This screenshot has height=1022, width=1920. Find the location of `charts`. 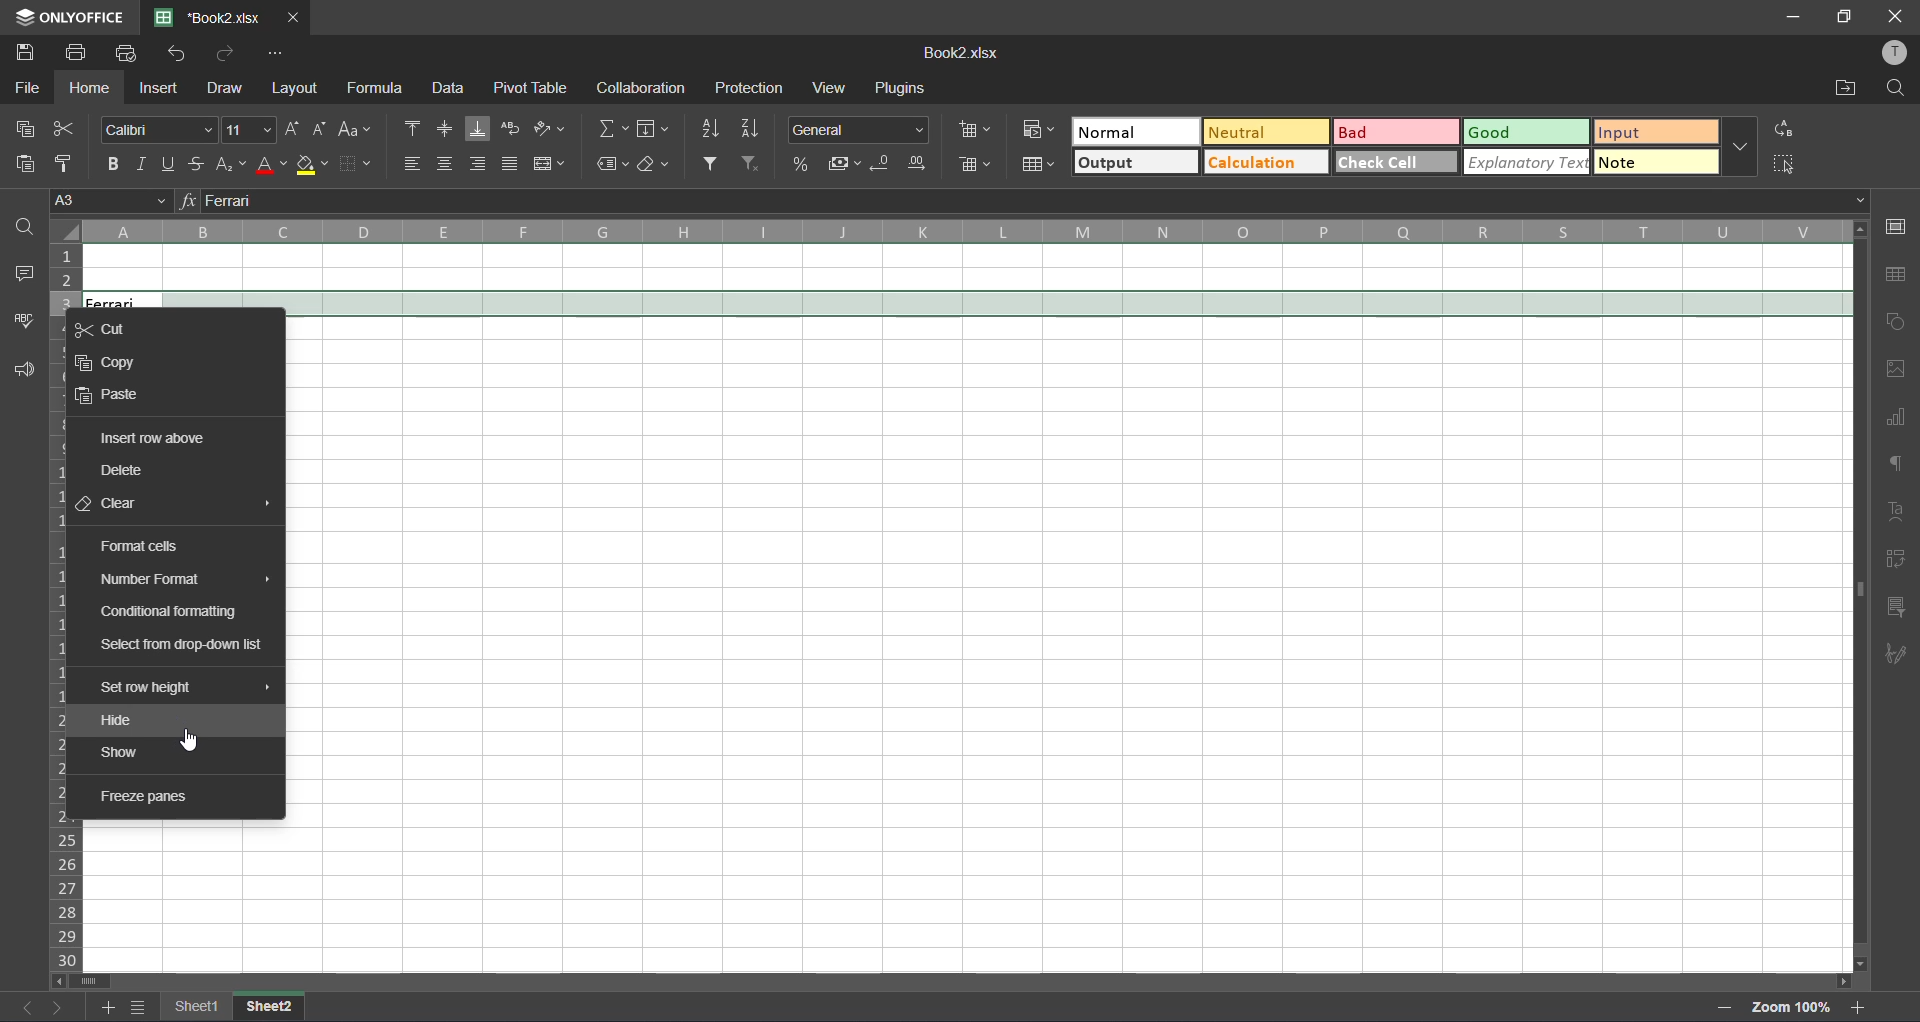

charts is located at coordinates (1896, 418).